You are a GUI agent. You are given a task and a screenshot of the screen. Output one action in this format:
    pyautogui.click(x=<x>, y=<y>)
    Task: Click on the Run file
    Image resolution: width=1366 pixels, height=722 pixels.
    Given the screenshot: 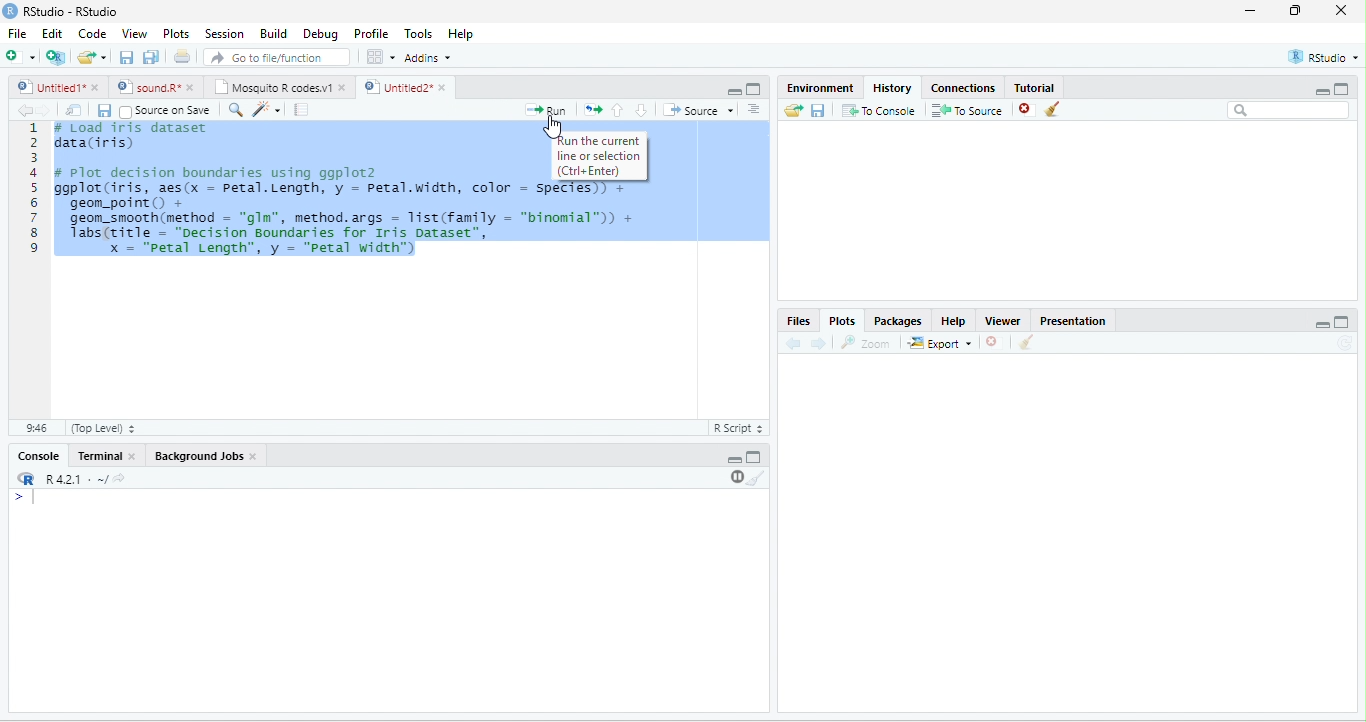 What is the action you would take?
    pyautogui.click(x=545, y=110)
    